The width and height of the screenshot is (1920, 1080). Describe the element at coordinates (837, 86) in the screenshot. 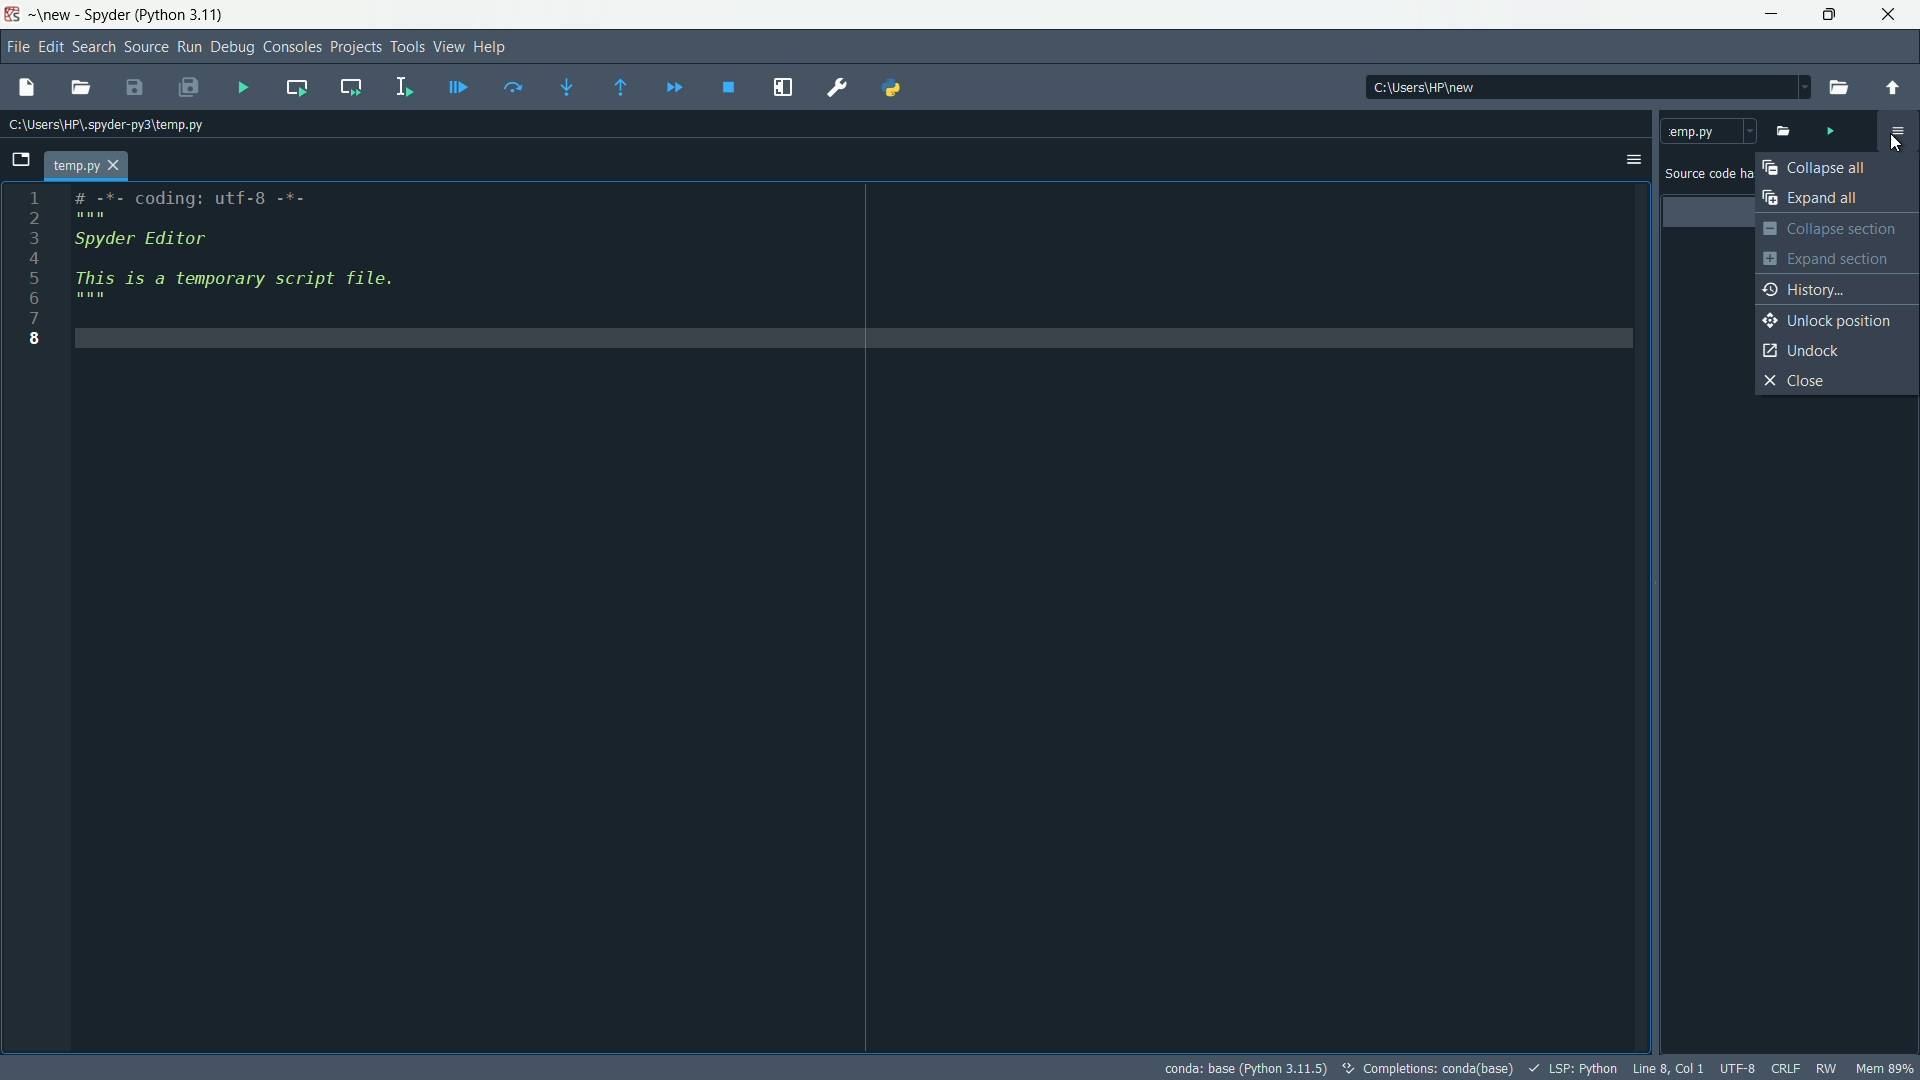

I see `preferences` at that location.